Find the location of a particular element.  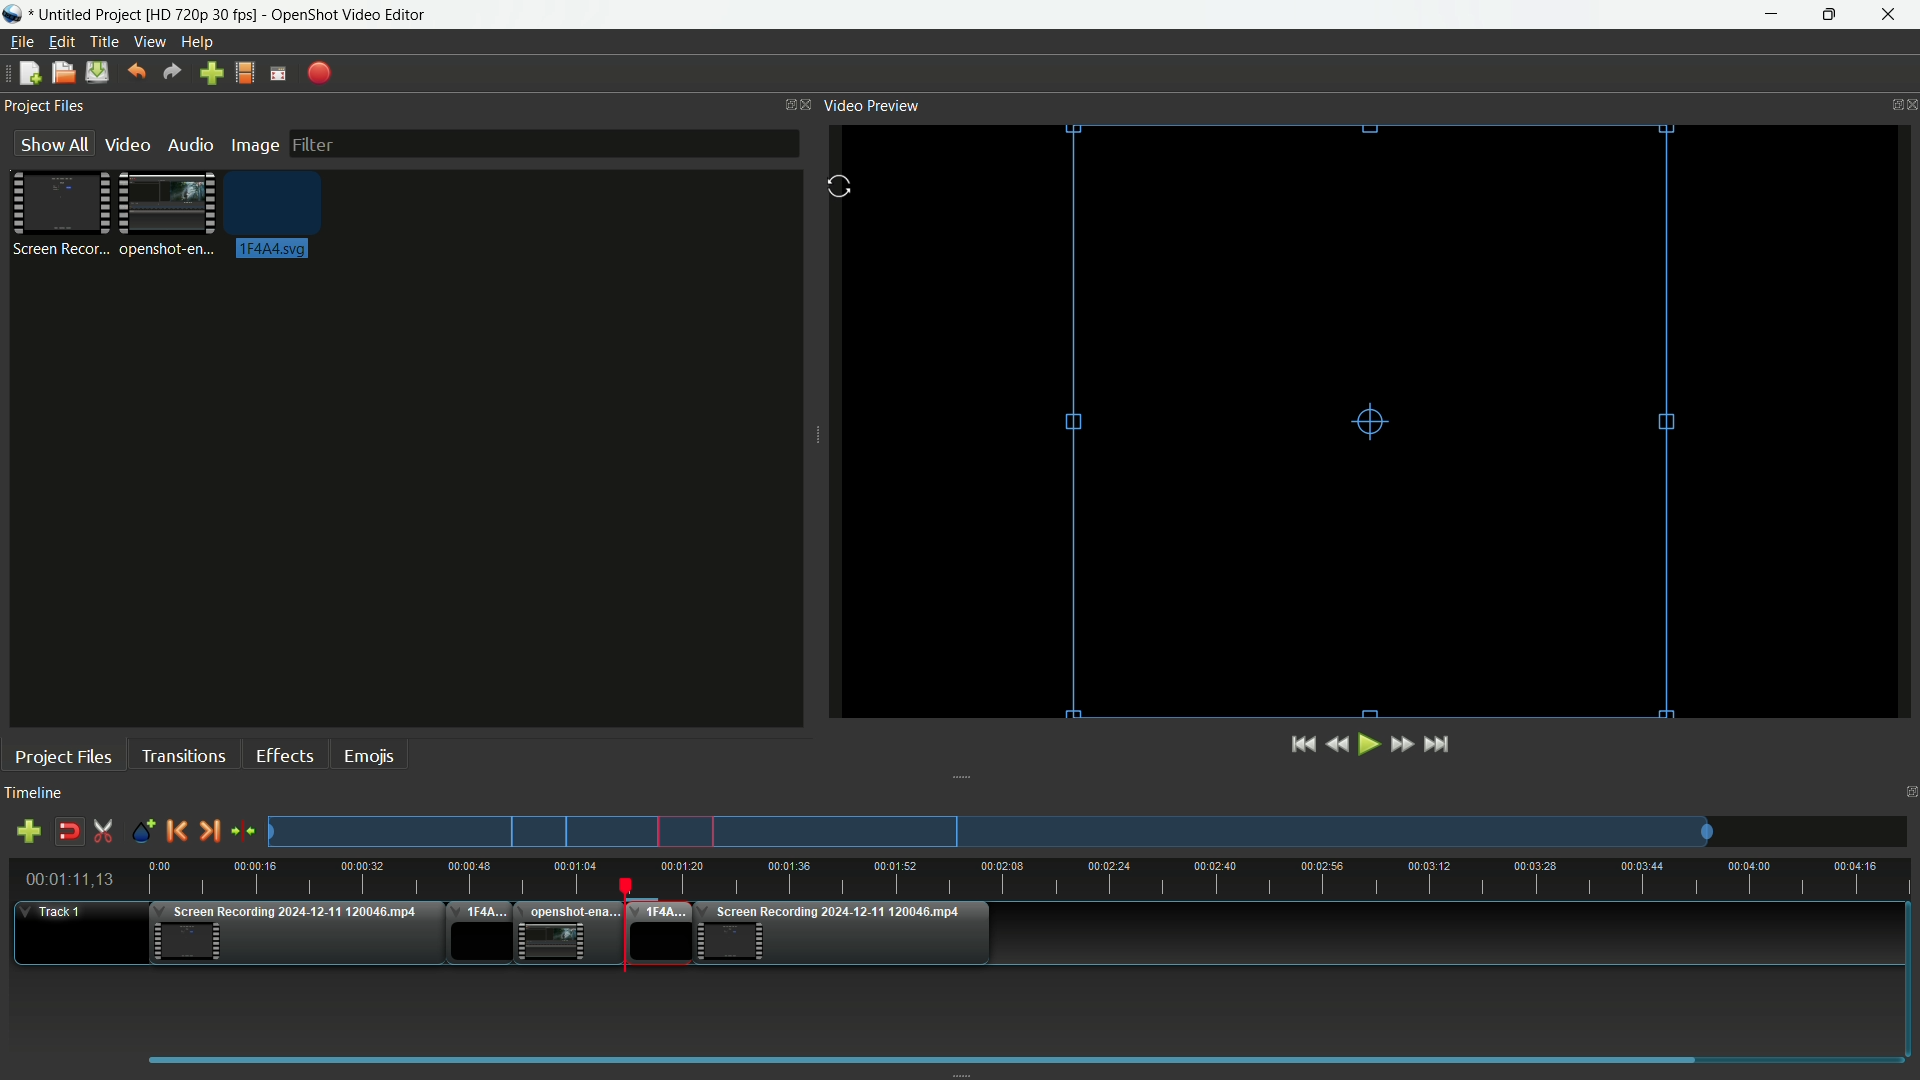

Save file is located at coordinates (97, 74).